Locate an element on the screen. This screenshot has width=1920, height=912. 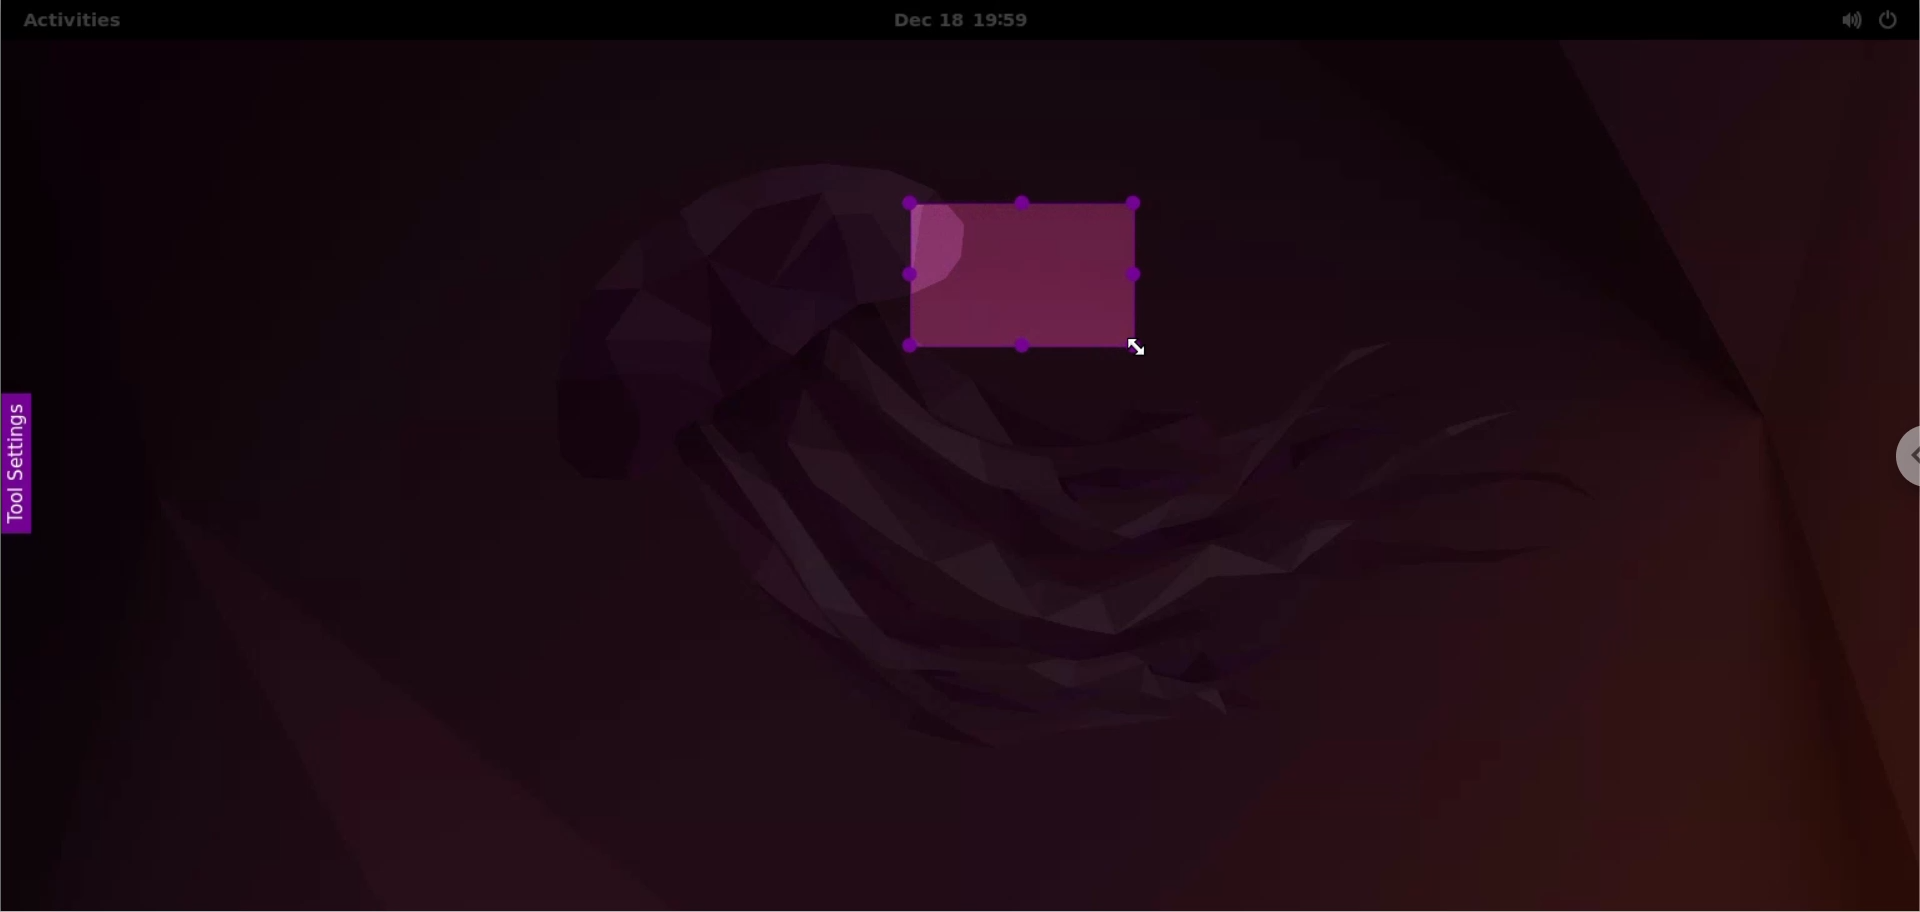
chrome options is located at coordinates (1904, 461).